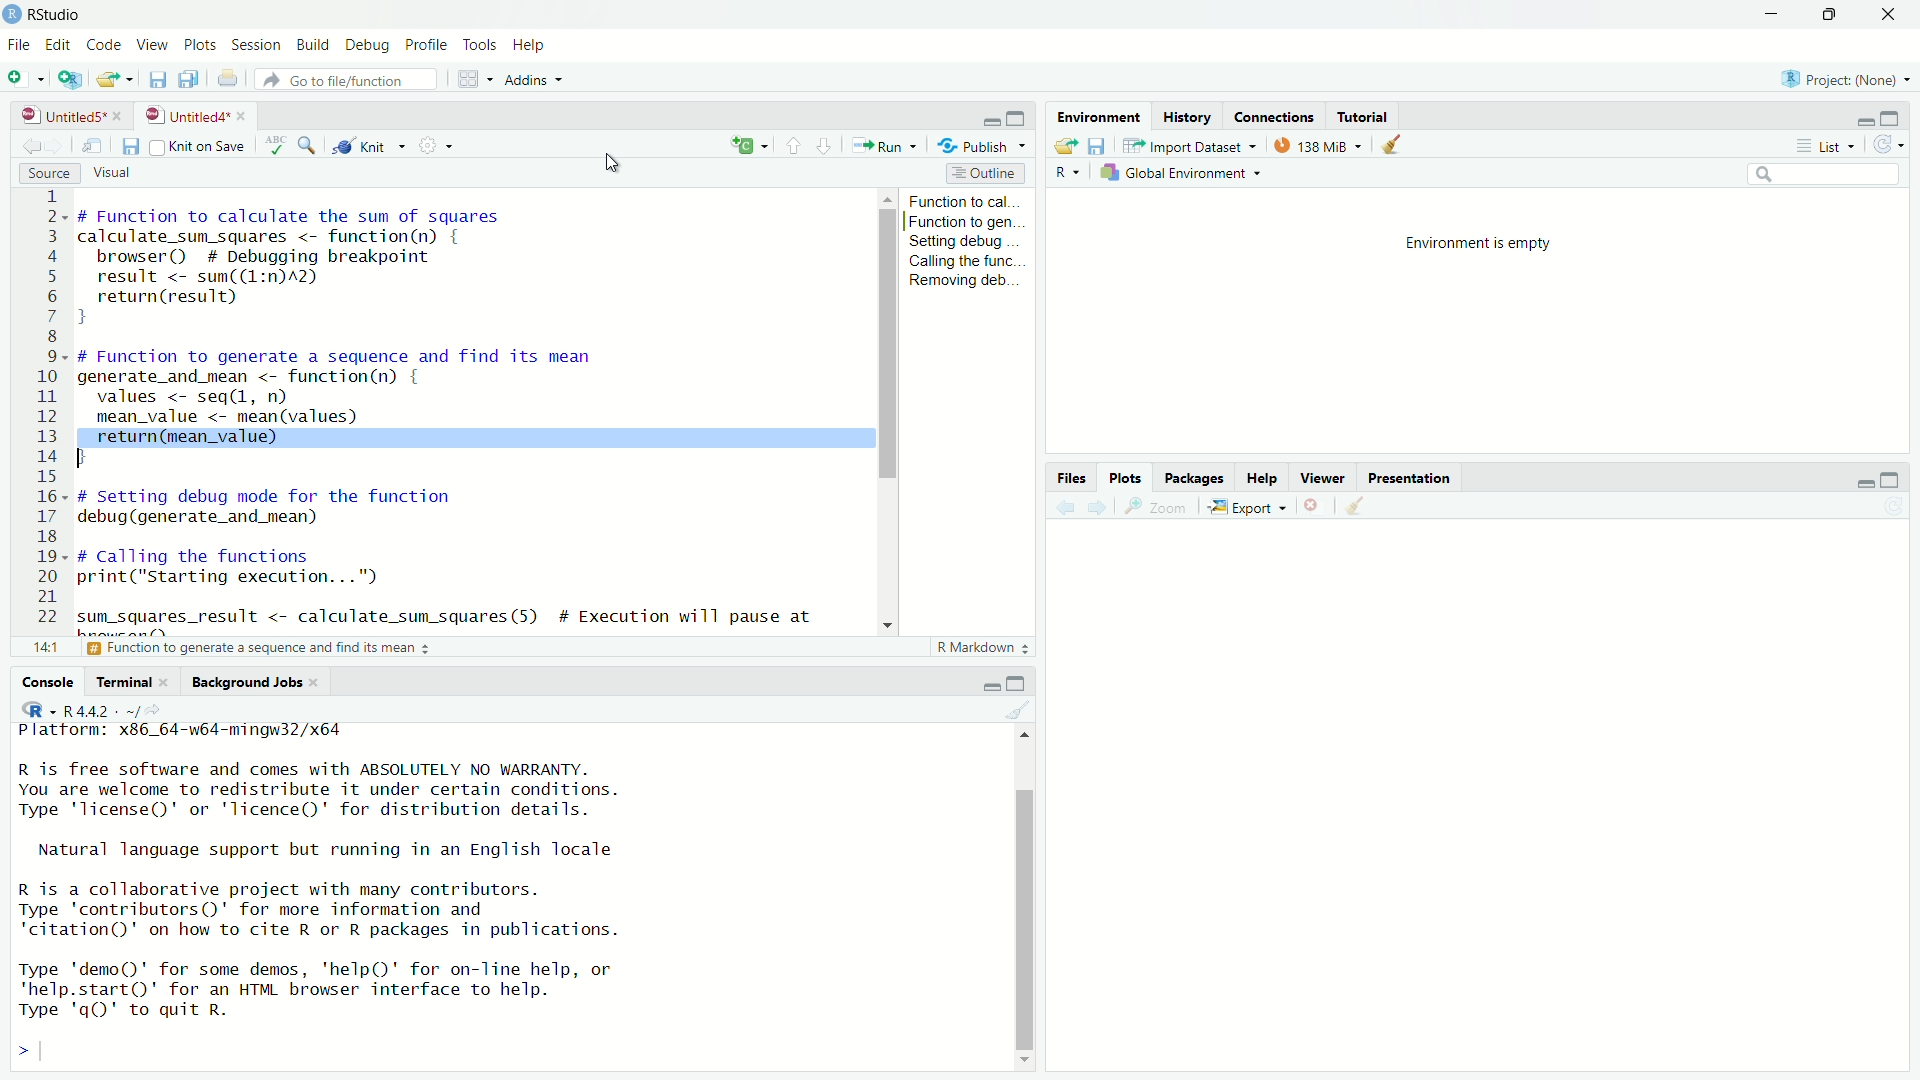  Describe the element at coordinates (42, 682) in the screenshot. I see `console` at that location.